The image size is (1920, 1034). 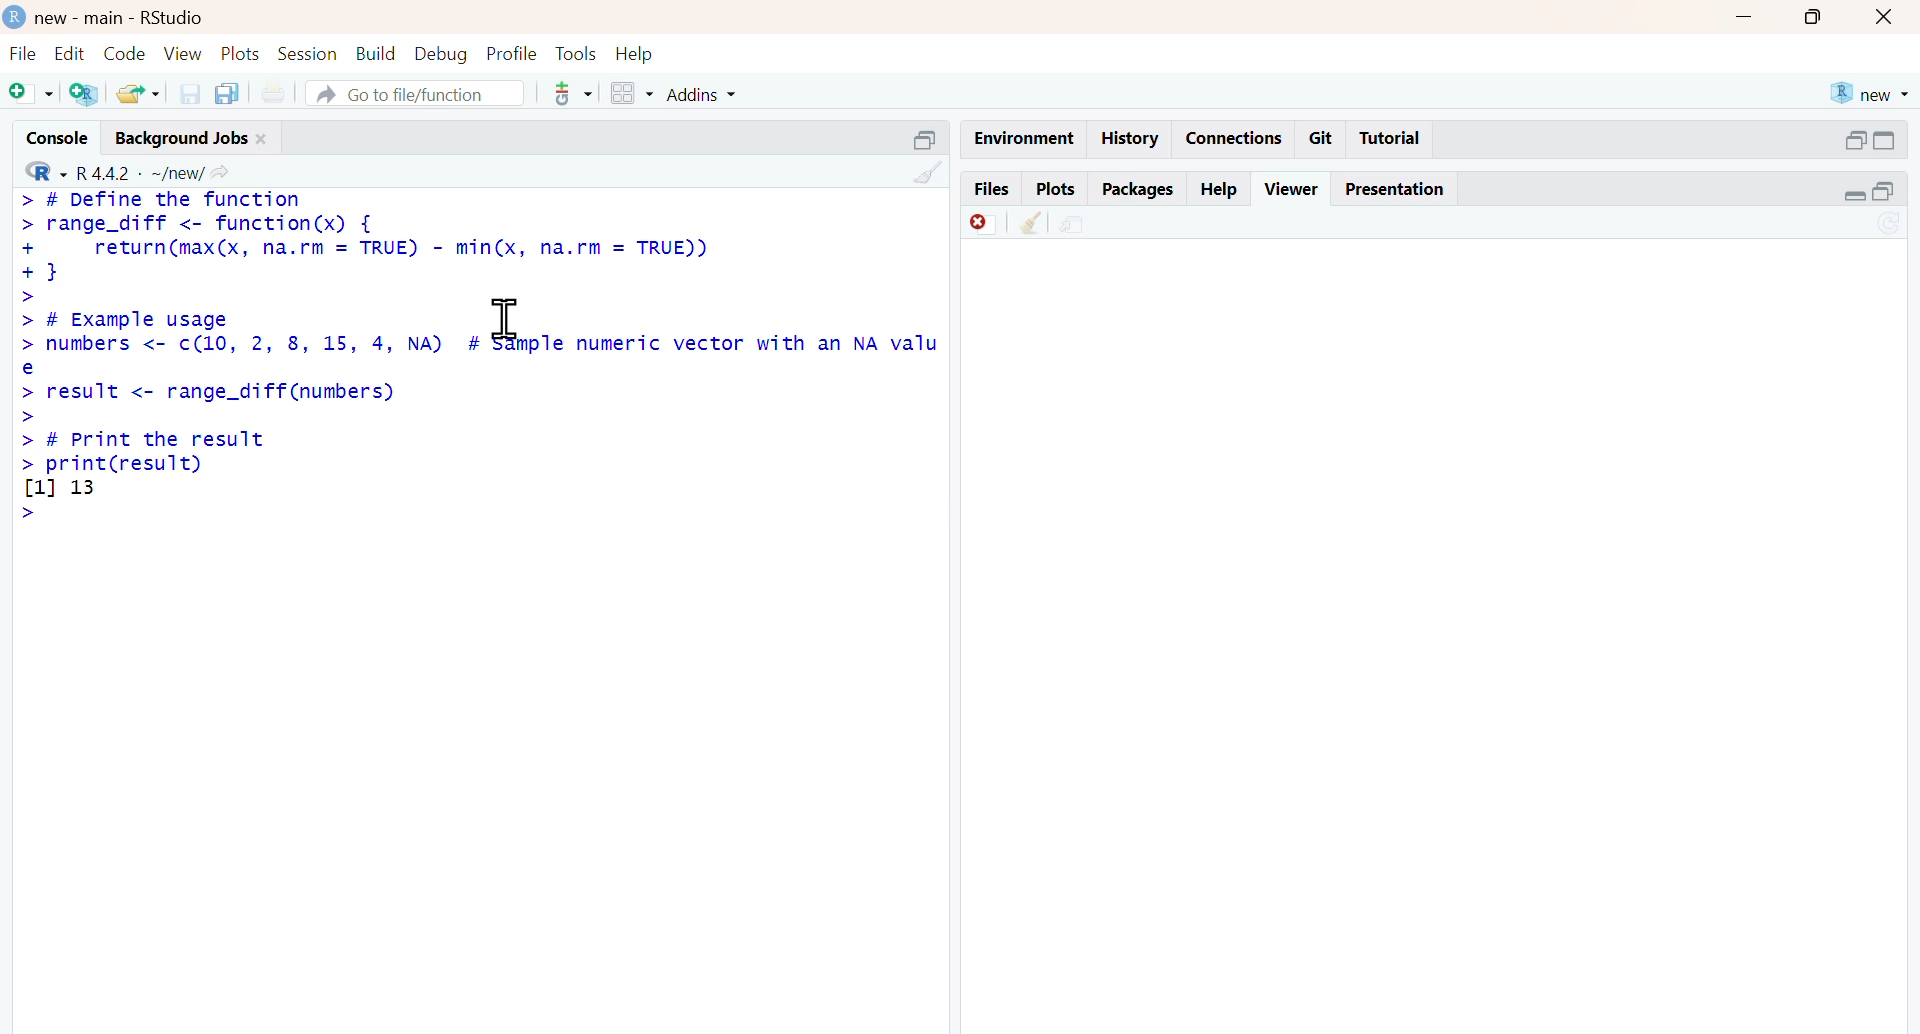 What do you see at coordinates (1884, 191) in the screenshot?
I see `open in separate window` at bounding box center [1884, 191].